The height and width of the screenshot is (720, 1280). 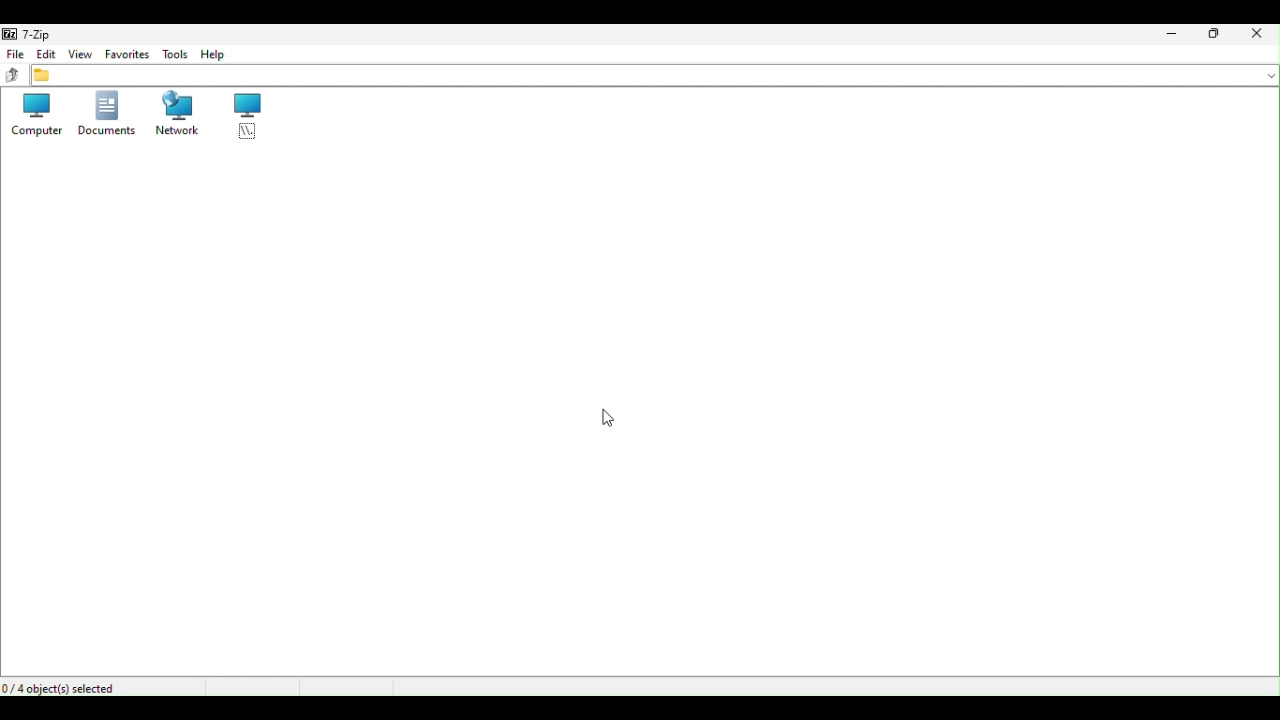 What do you see at coordinates (38, 33) in the screenshot?
I see `7 zip ` at bounding box center [38, 33].